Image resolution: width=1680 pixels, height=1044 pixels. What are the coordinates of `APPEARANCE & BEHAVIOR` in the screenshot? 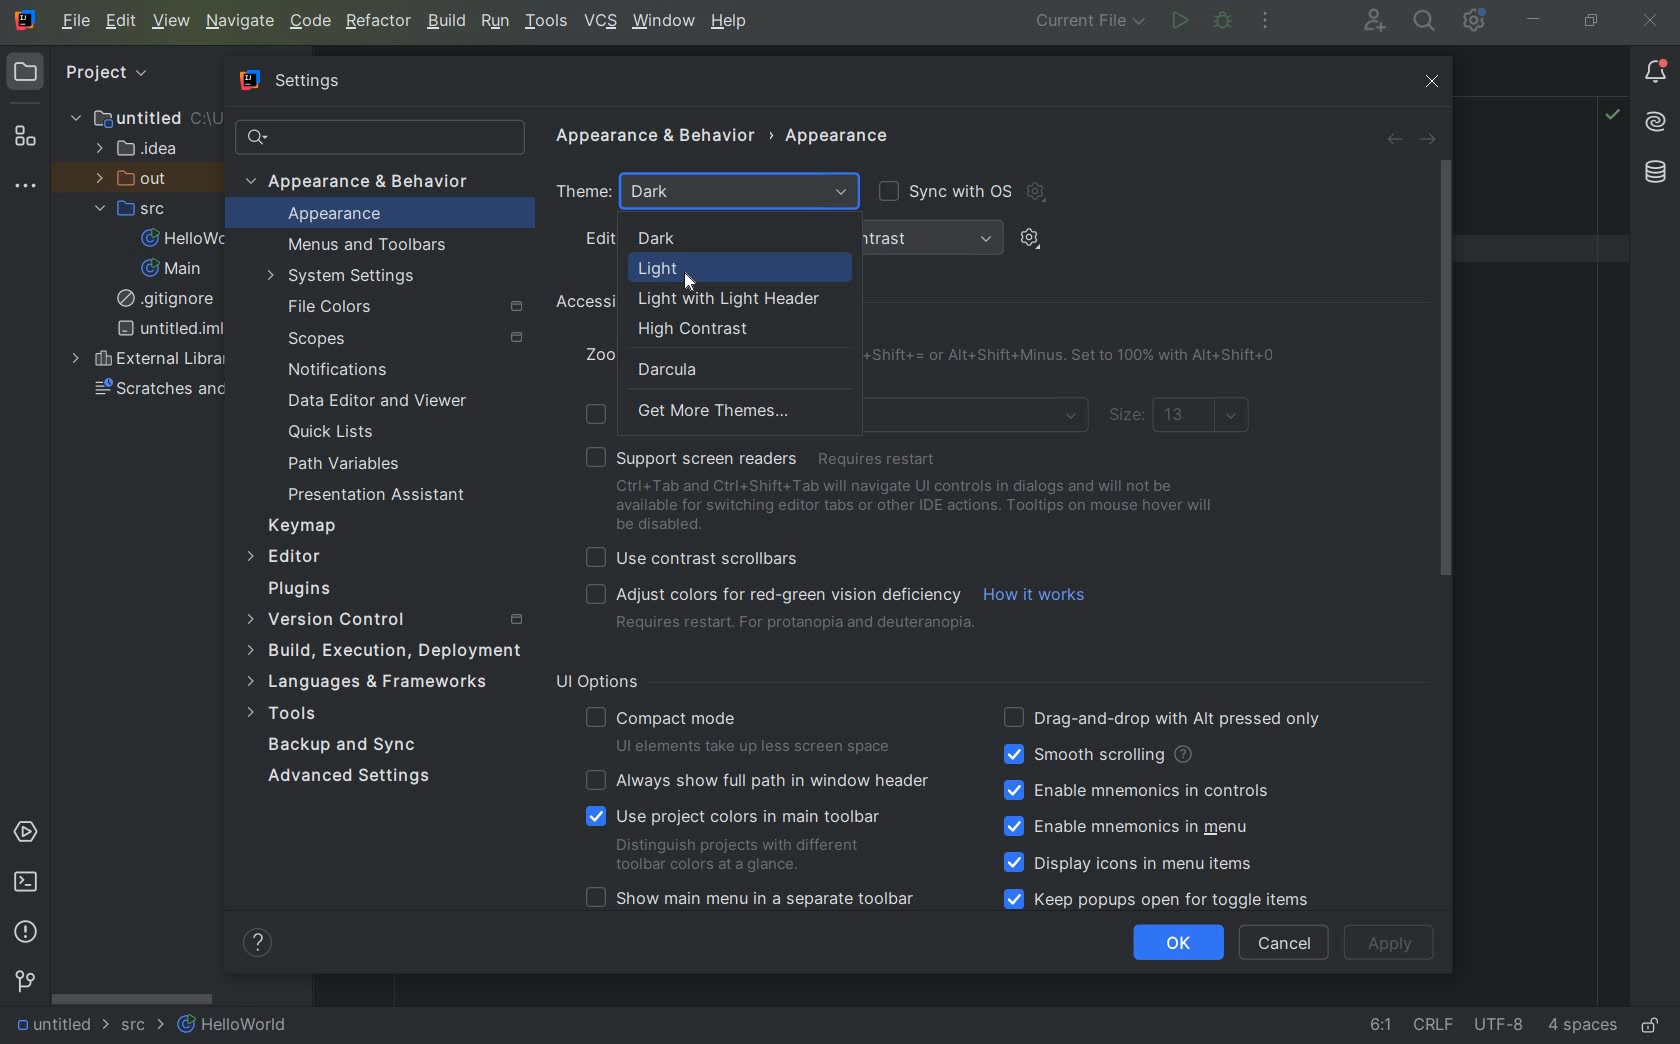 It's located at (368, 181).